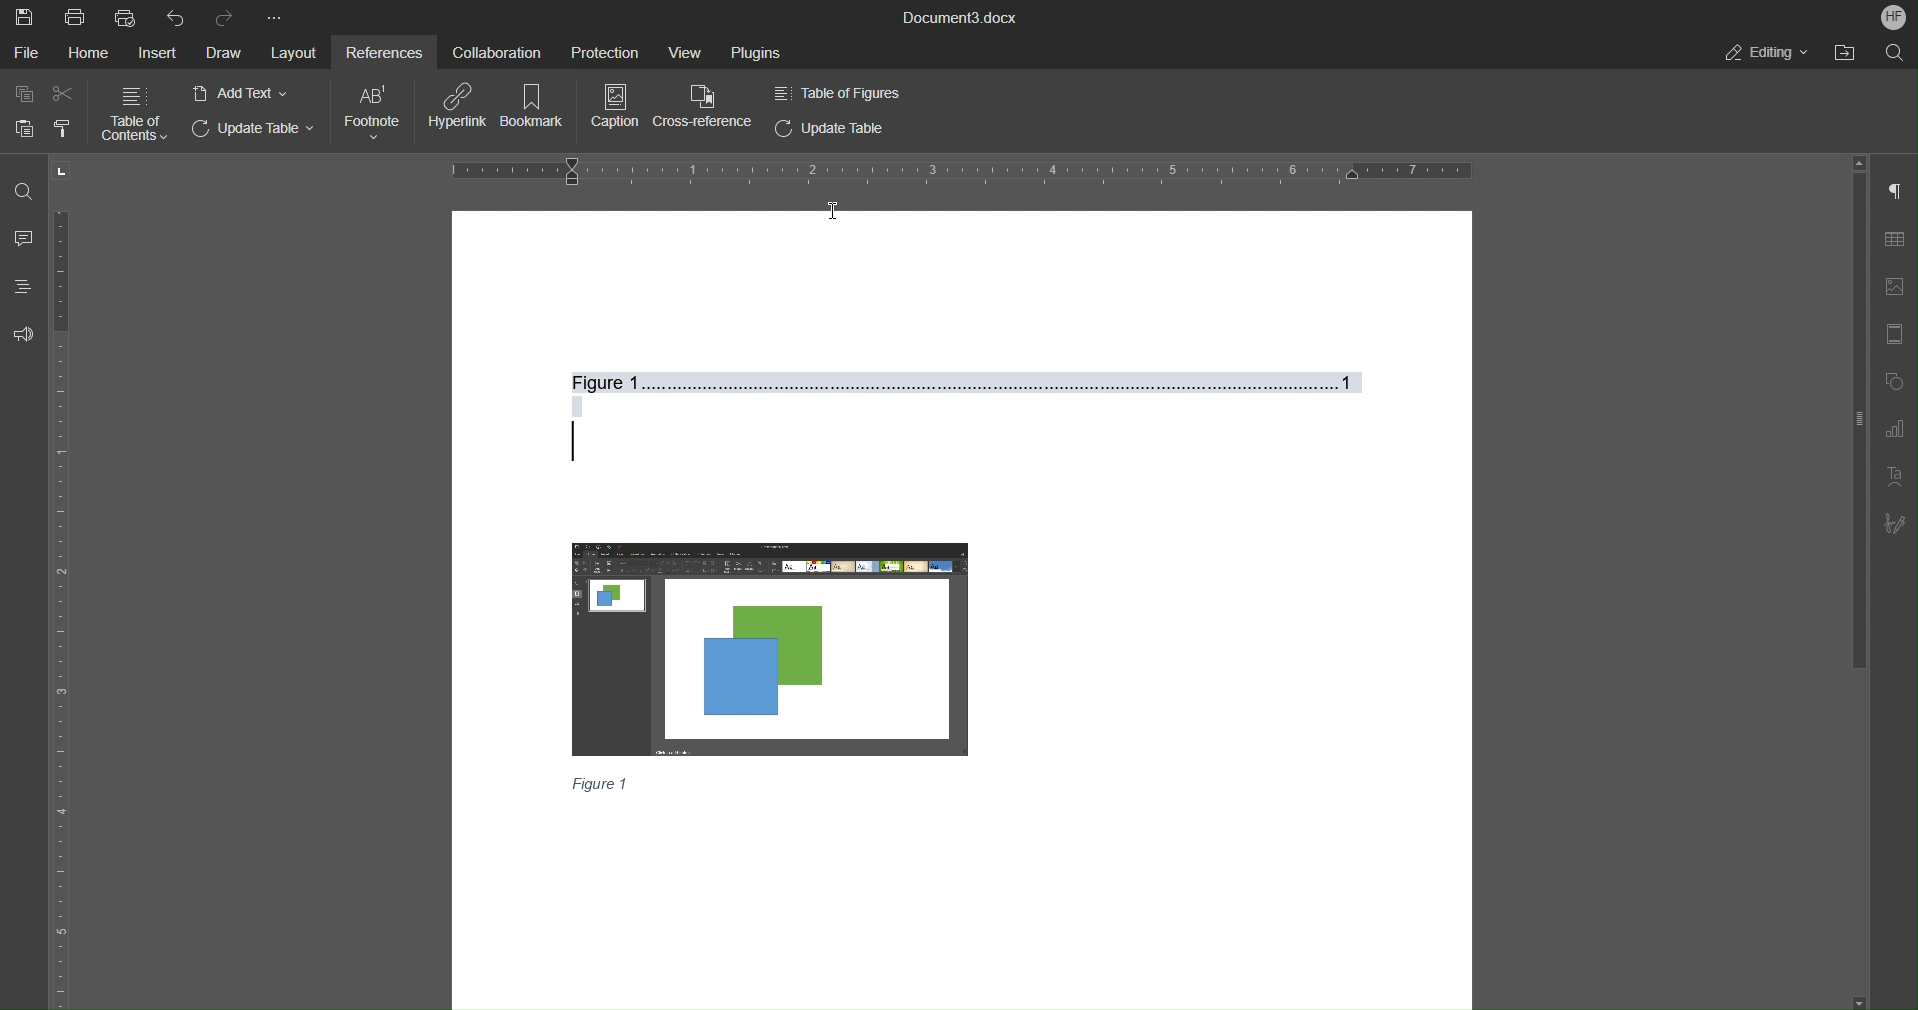 The height and width of the screenshot is (1010, 1918). Describe the element at coordinates (64, 94) in the screenshot. I see `Cut` at that location.